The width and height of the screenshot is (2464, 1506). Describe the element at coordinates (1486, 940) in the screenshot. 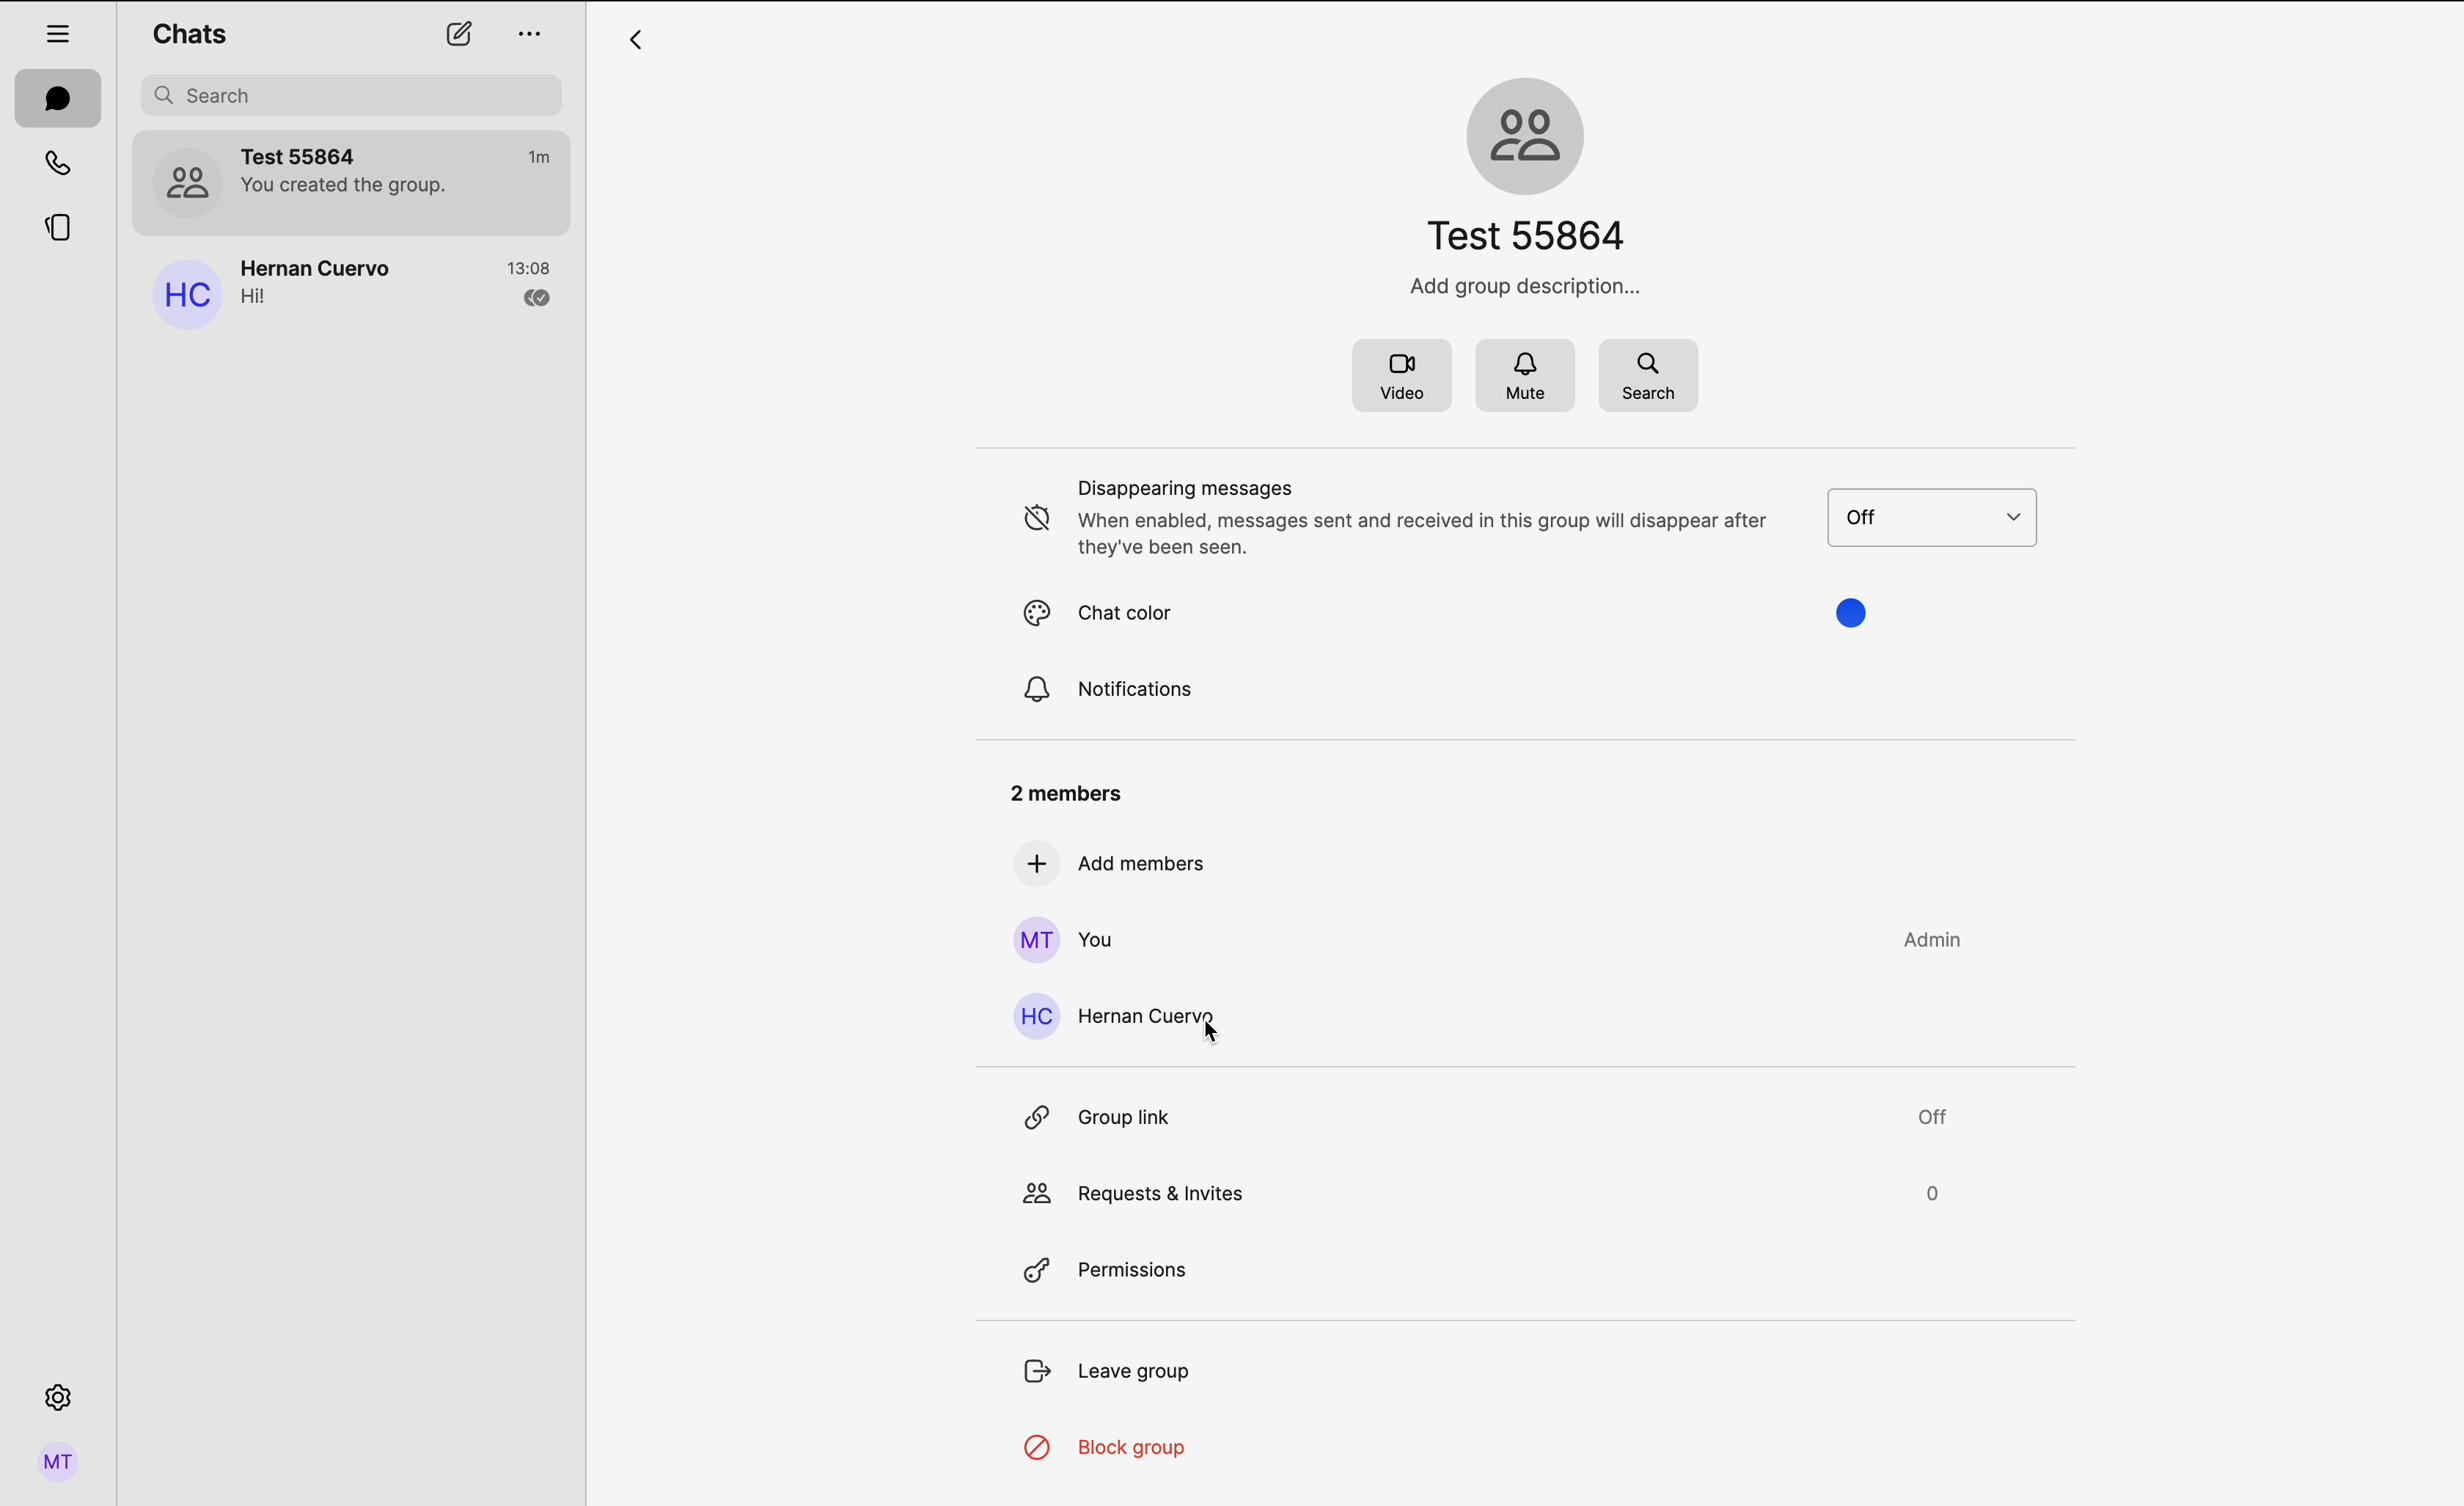

I see `you` at that location.